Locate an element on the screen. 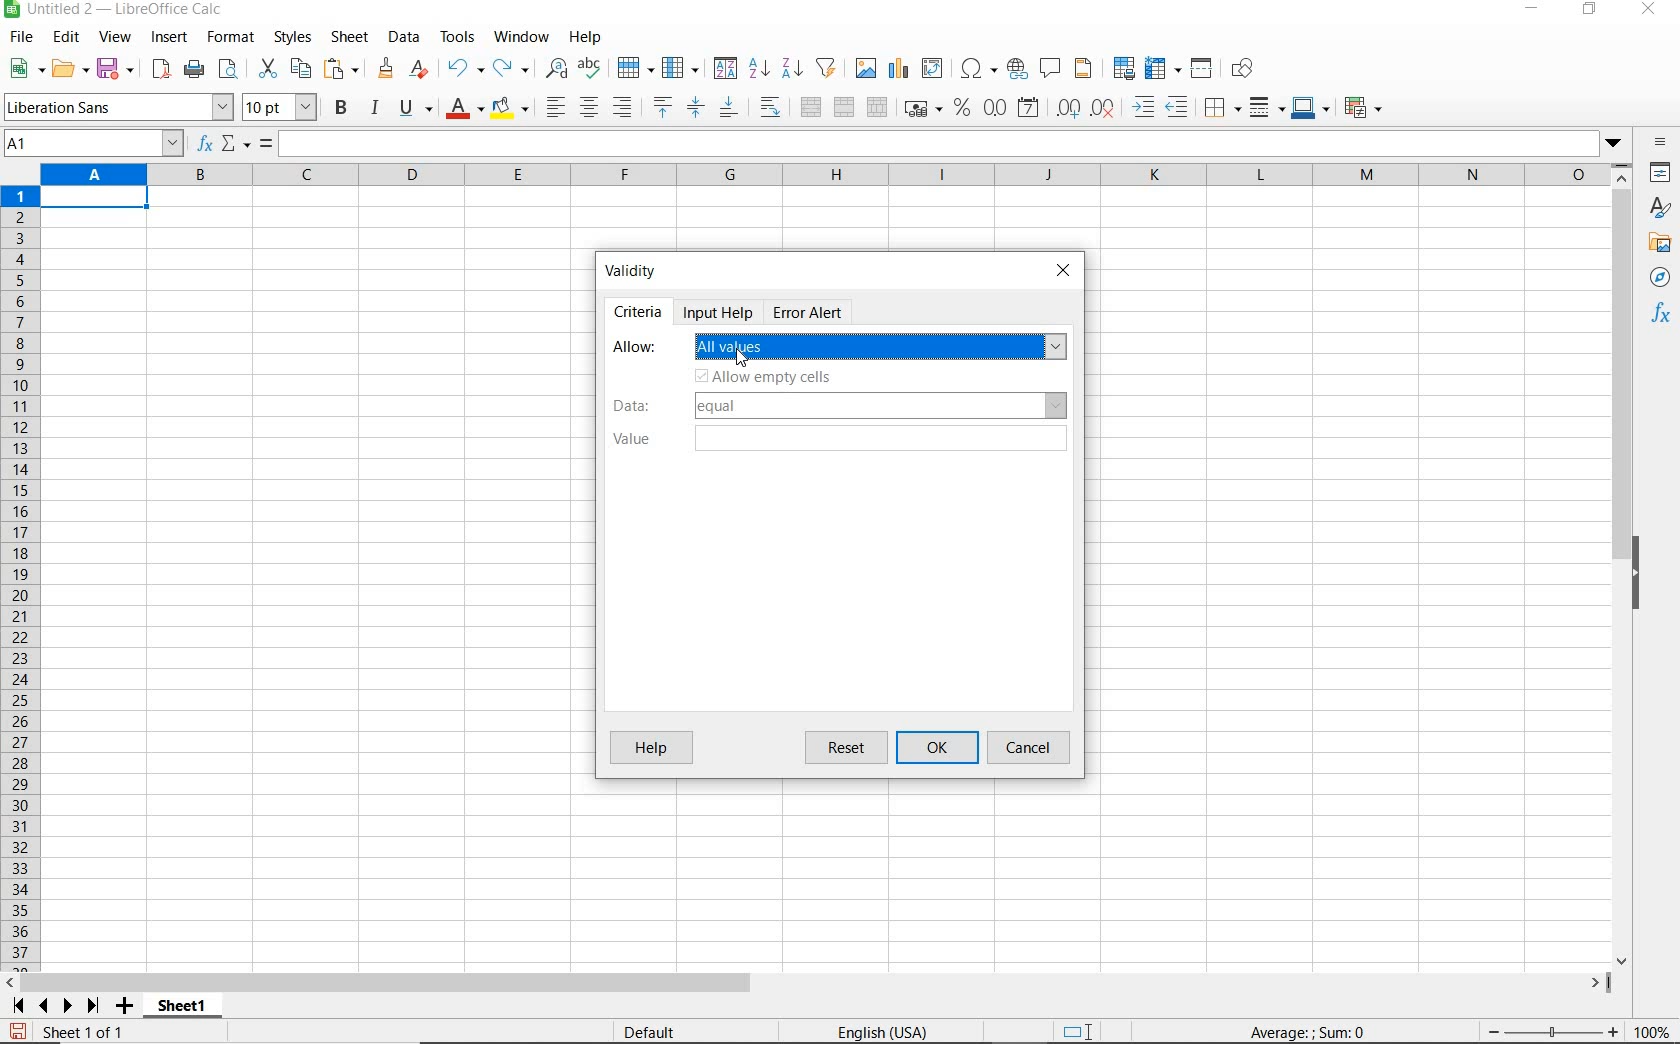 This screenshot has width=1680, height=1044. paste is located at coordinates (344, 71).